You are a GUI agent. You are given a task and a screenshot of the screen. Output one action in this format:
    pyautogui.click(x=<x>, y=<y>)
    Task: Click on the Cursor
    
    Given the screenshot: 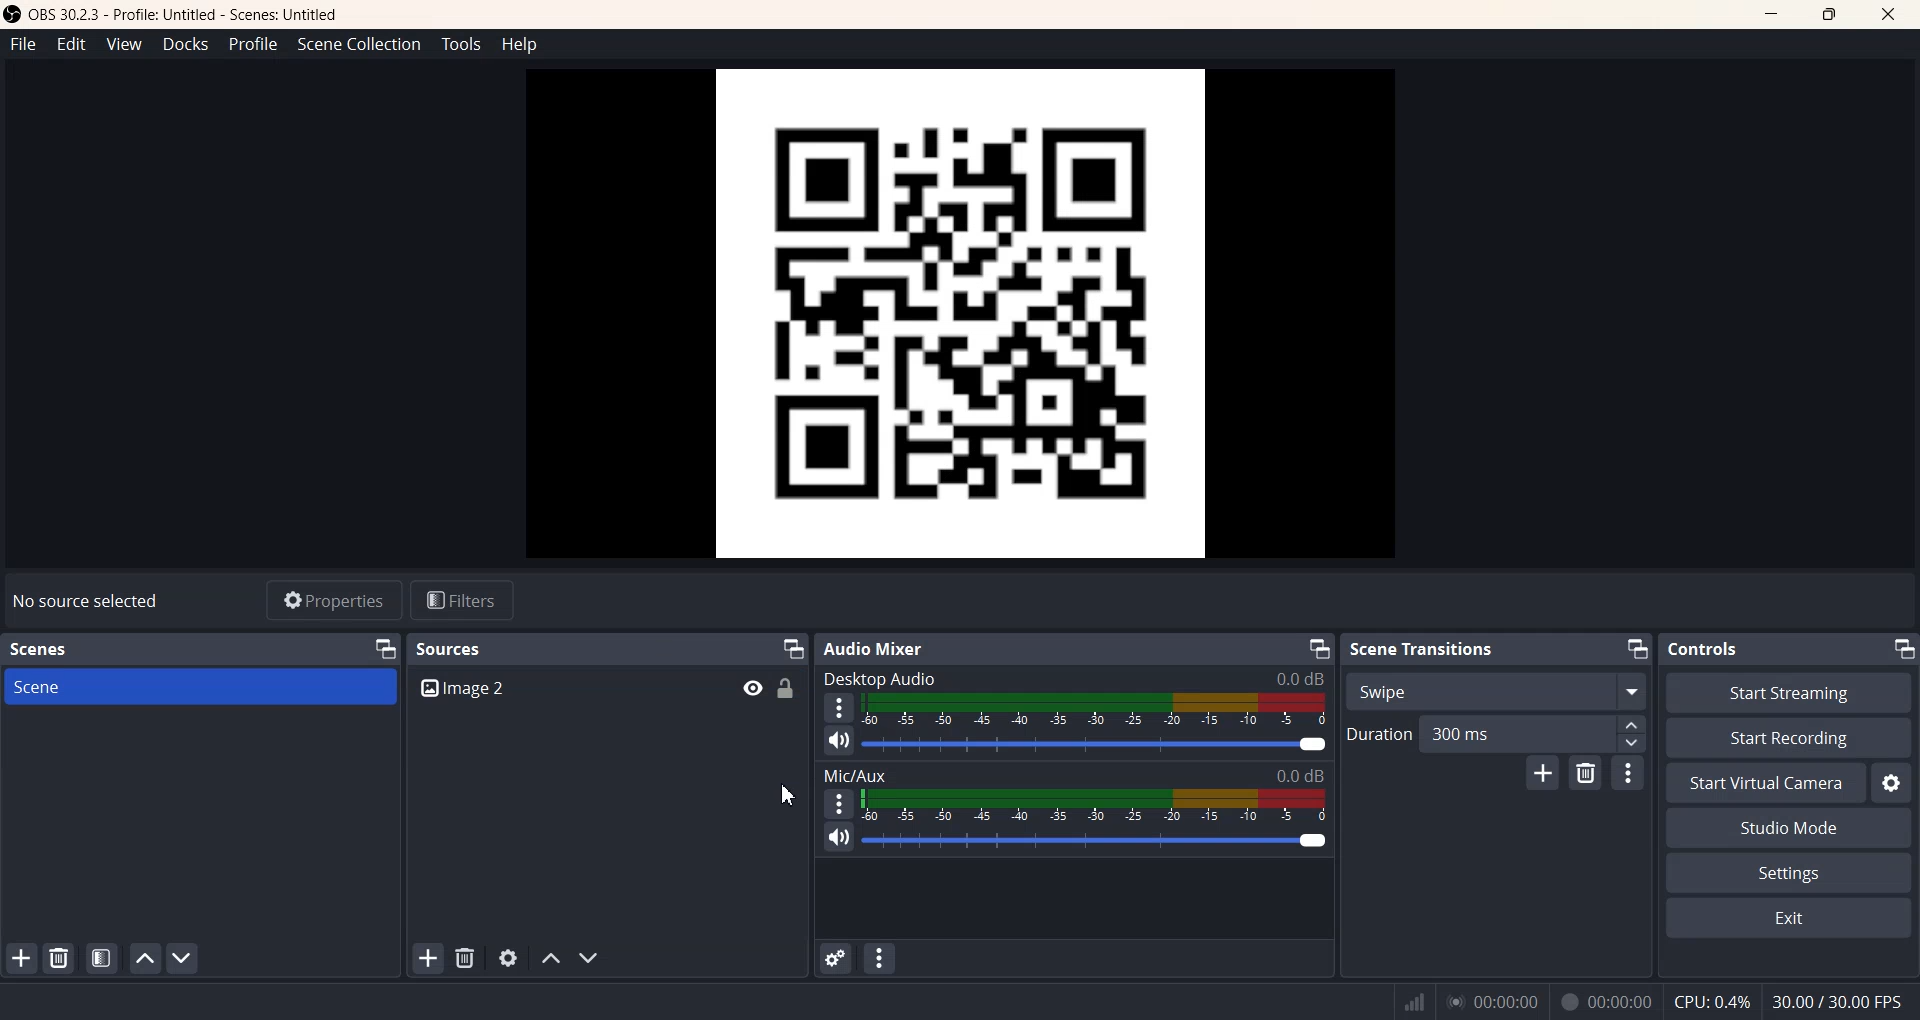 What is the action you would take?
    pyautogui.click(x=762, y=702)
    